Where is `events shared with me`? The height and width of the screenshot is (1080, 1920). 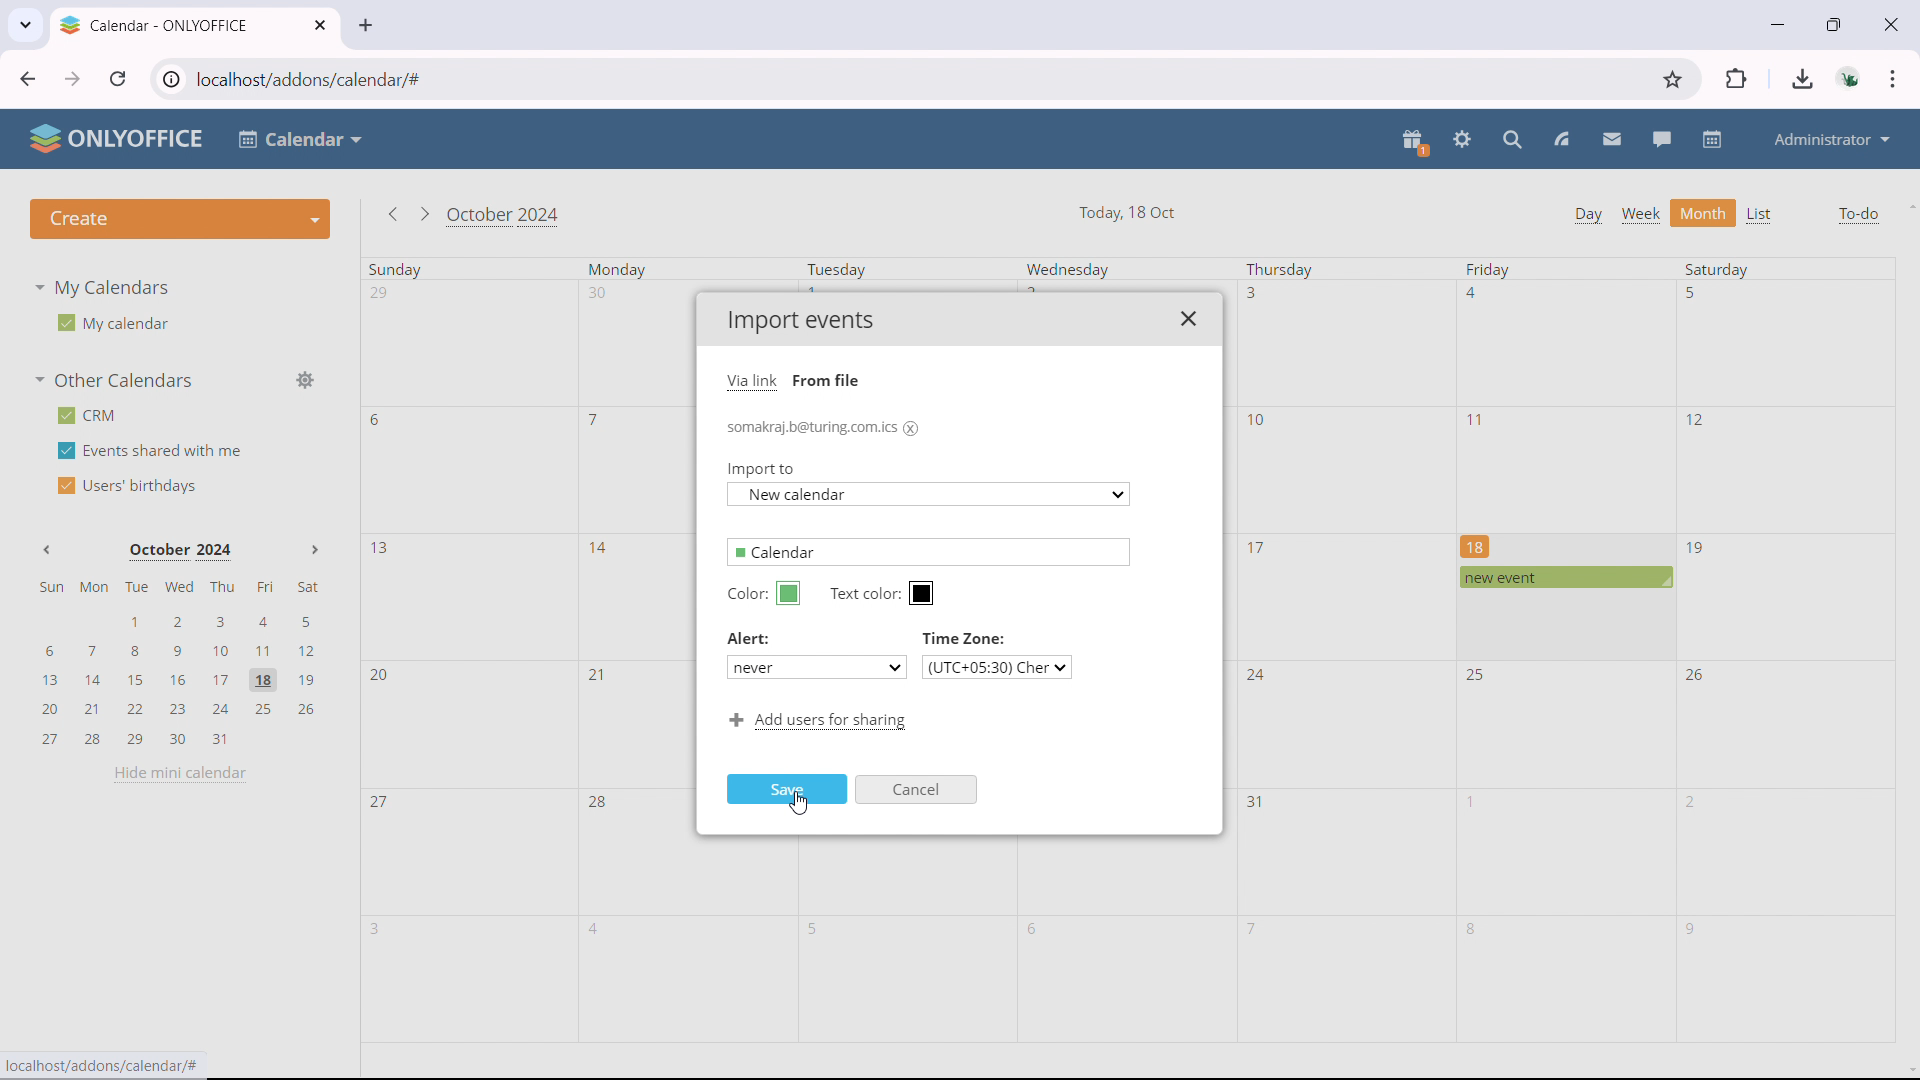 events shared with me is located at coordinates (151, 450).